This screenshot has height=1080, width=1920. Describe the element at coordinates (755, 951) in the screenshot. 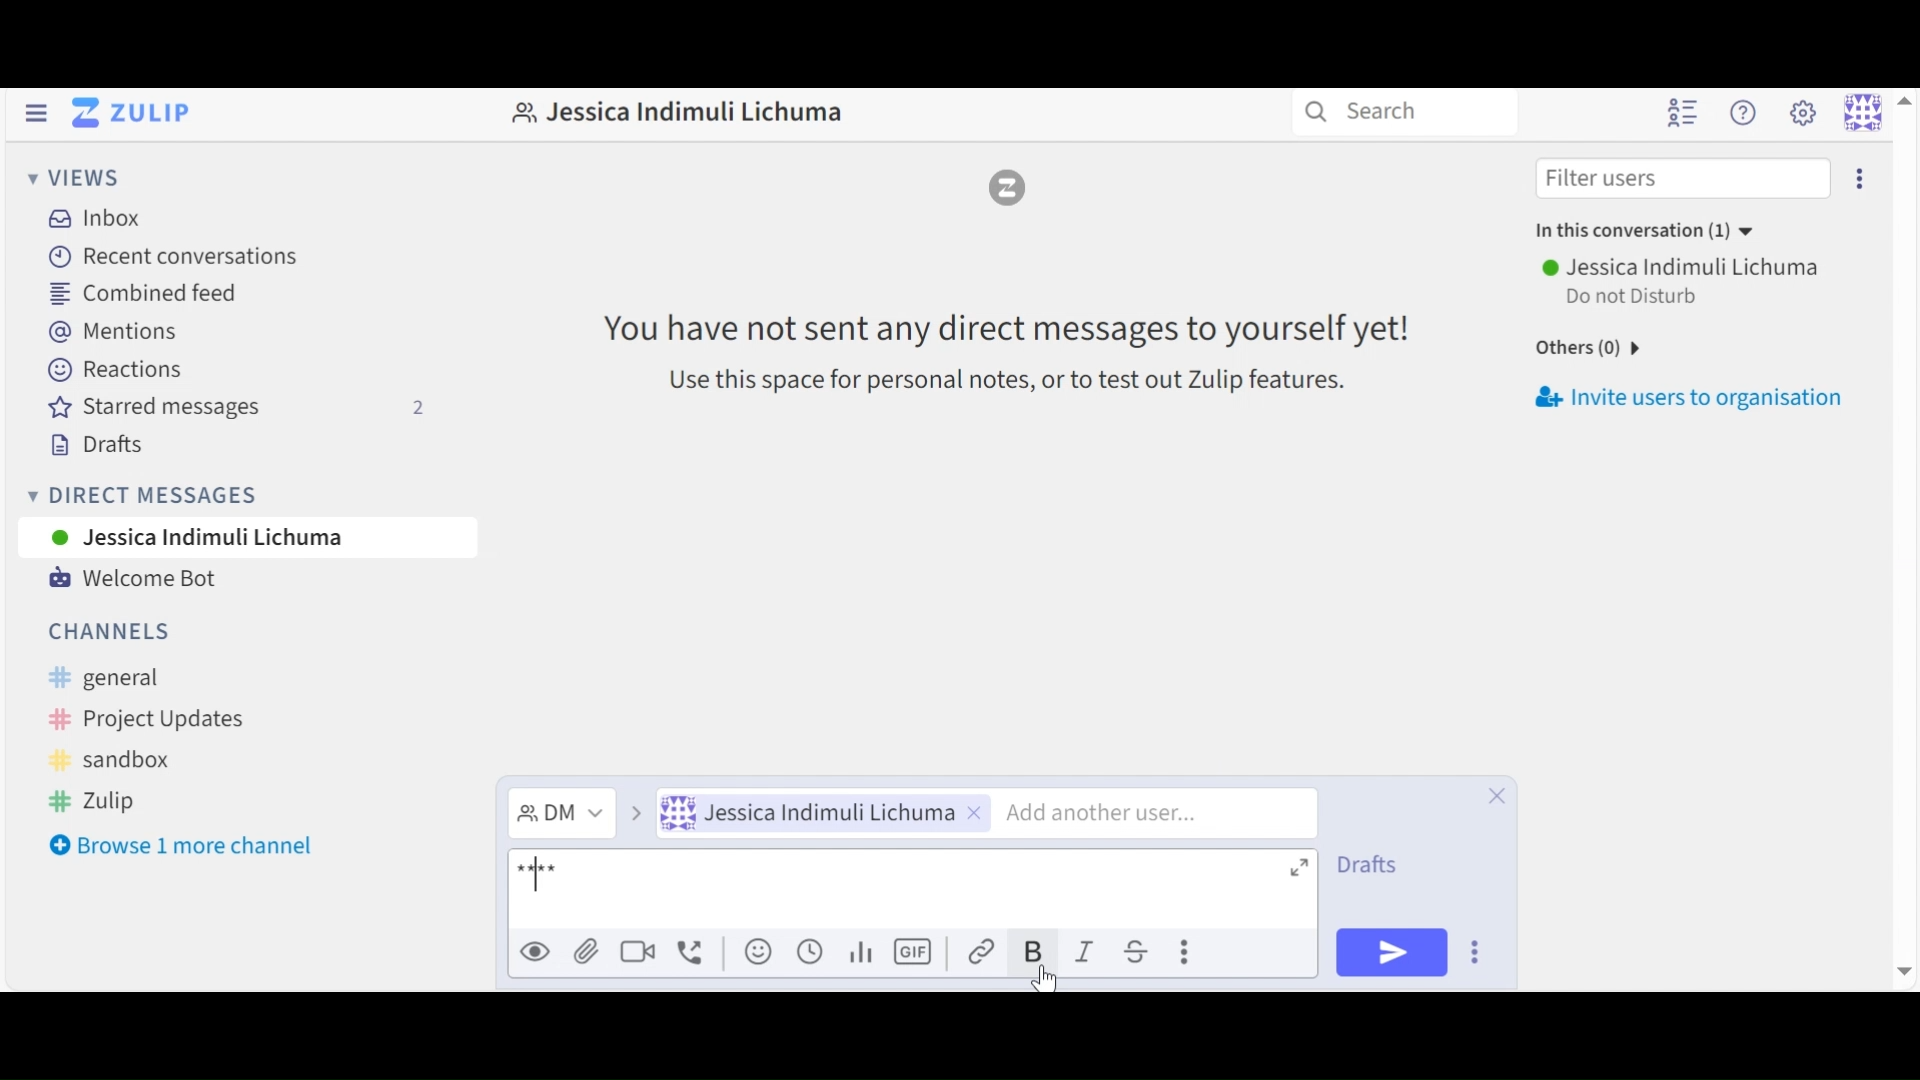

I see `Add emoji` at that location.